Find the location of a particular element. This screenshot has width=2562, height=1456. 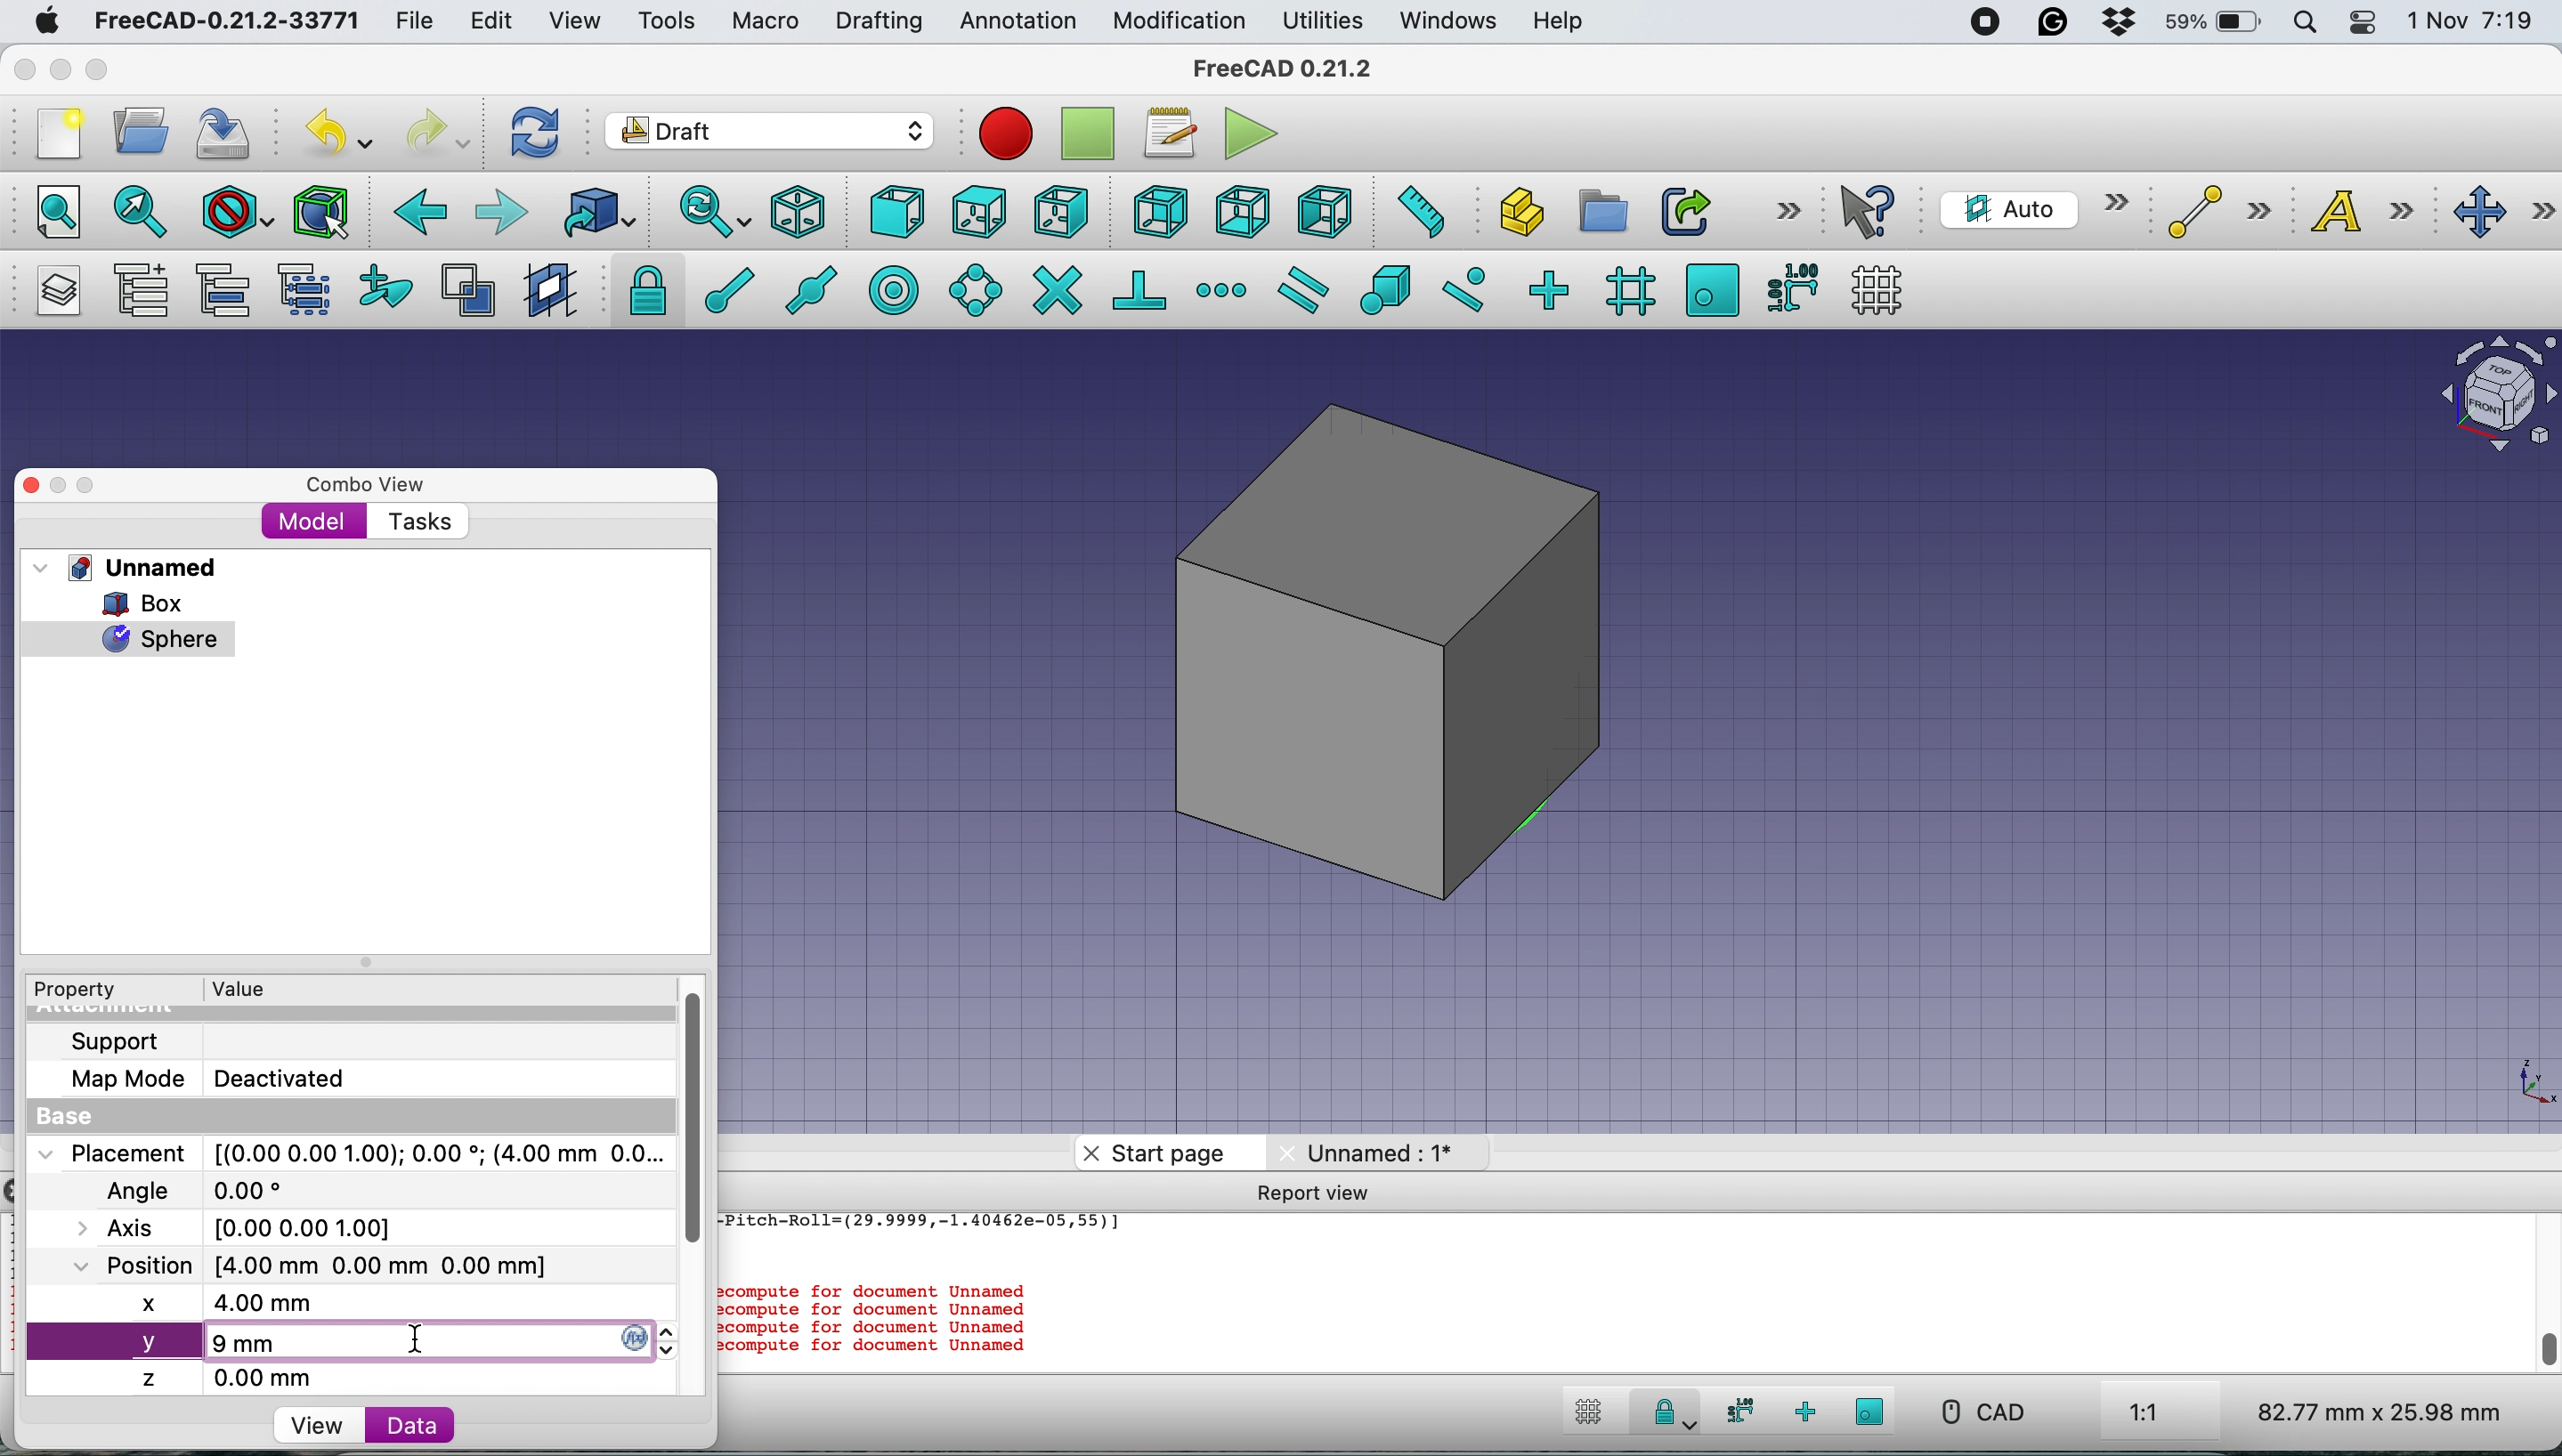

fit selections is located at coordinates (146, 210).